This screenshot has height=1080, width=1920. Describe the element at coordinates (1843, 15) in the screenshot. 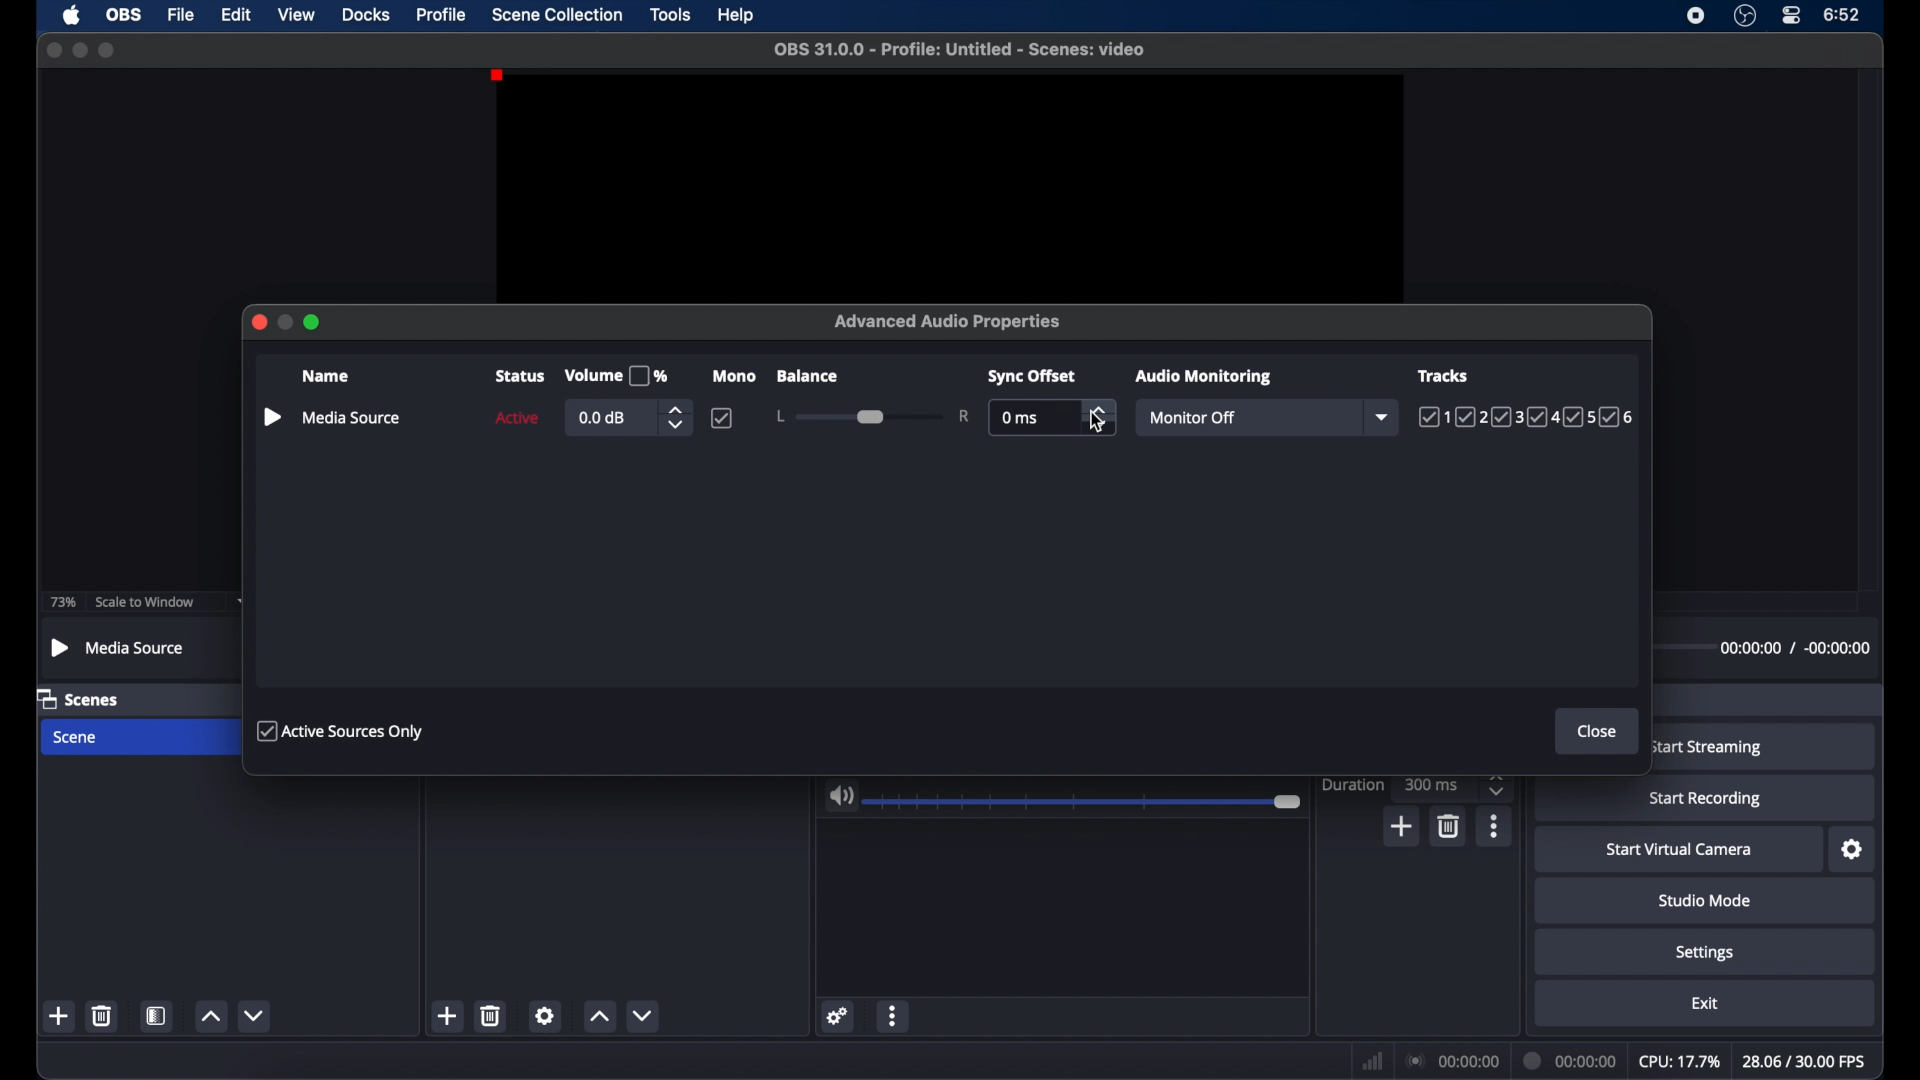

I see `time` at that location.